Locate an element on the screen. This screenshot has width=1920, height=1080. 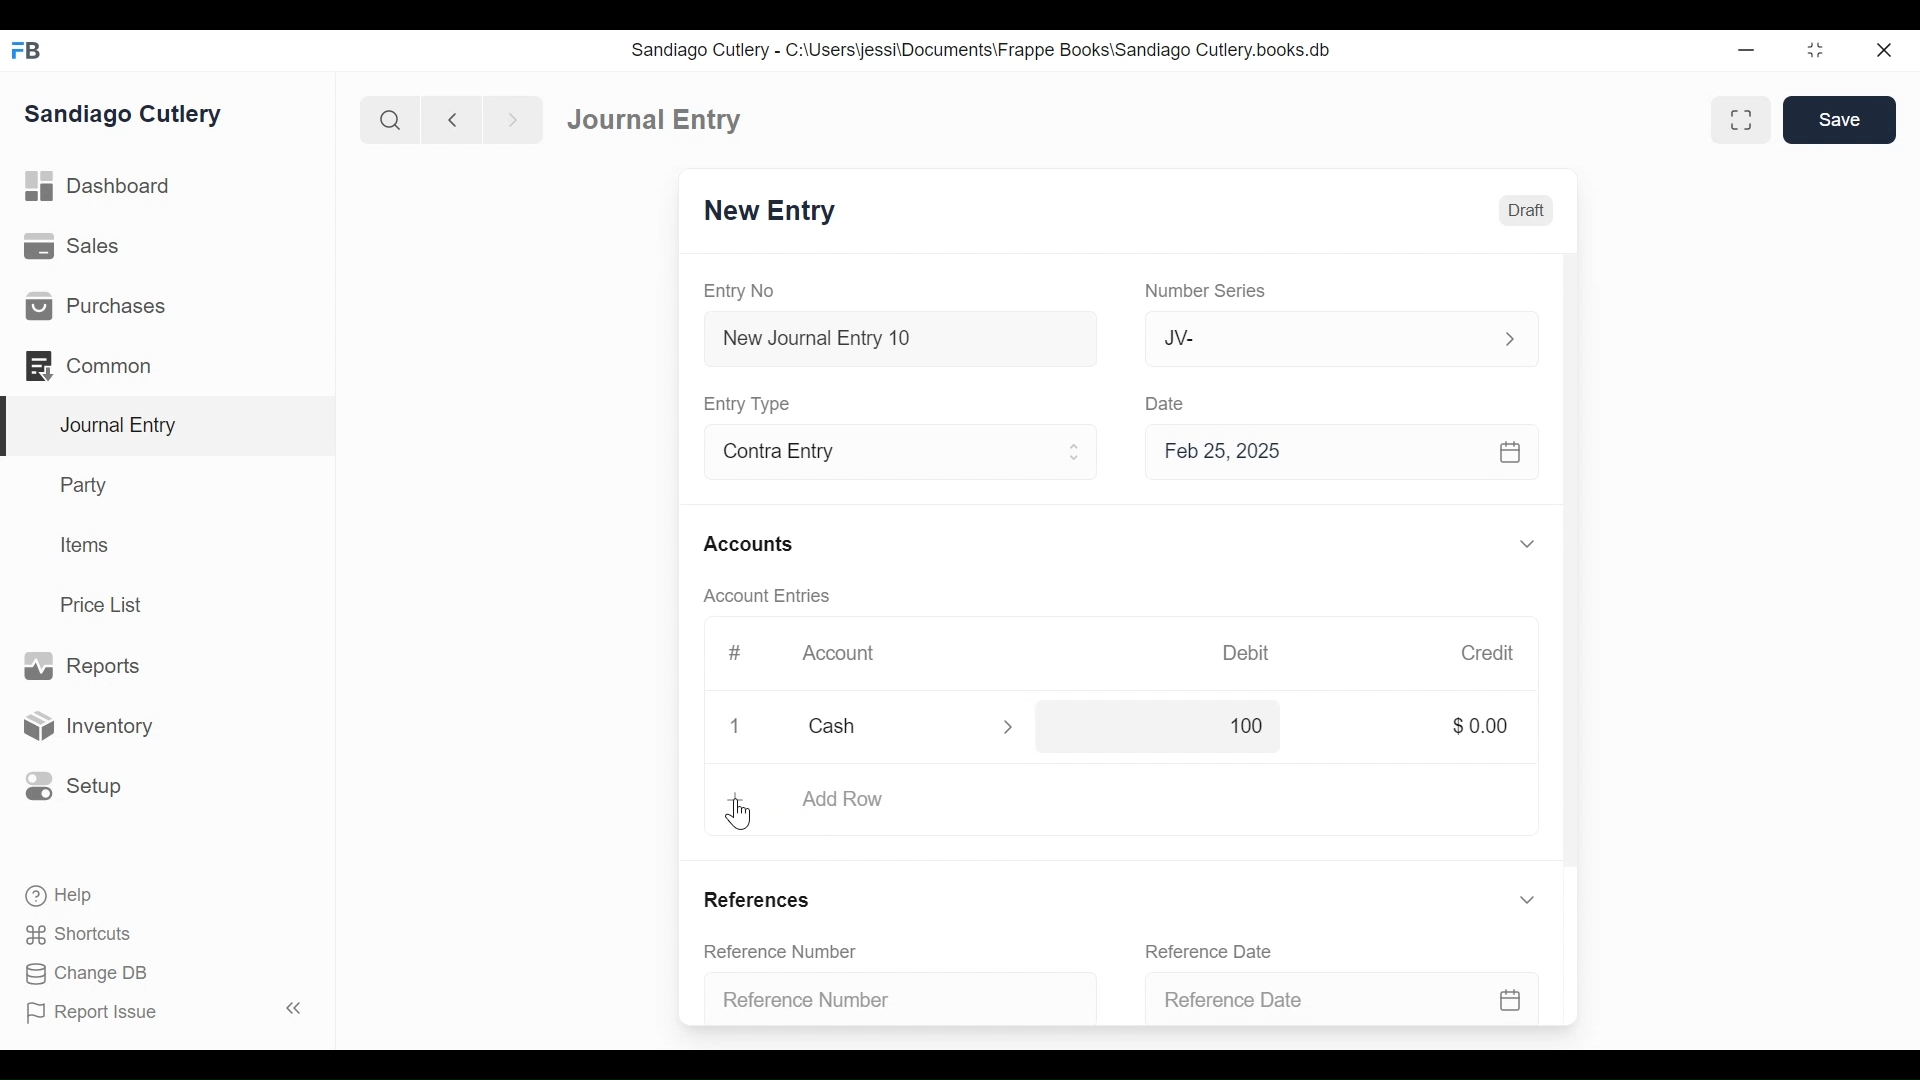
Sandiago Cutlery - C:\Users\jessi\Documents\Frappe Books\Sandiago Cutlery.books.db is located at coordinates (985, 52).